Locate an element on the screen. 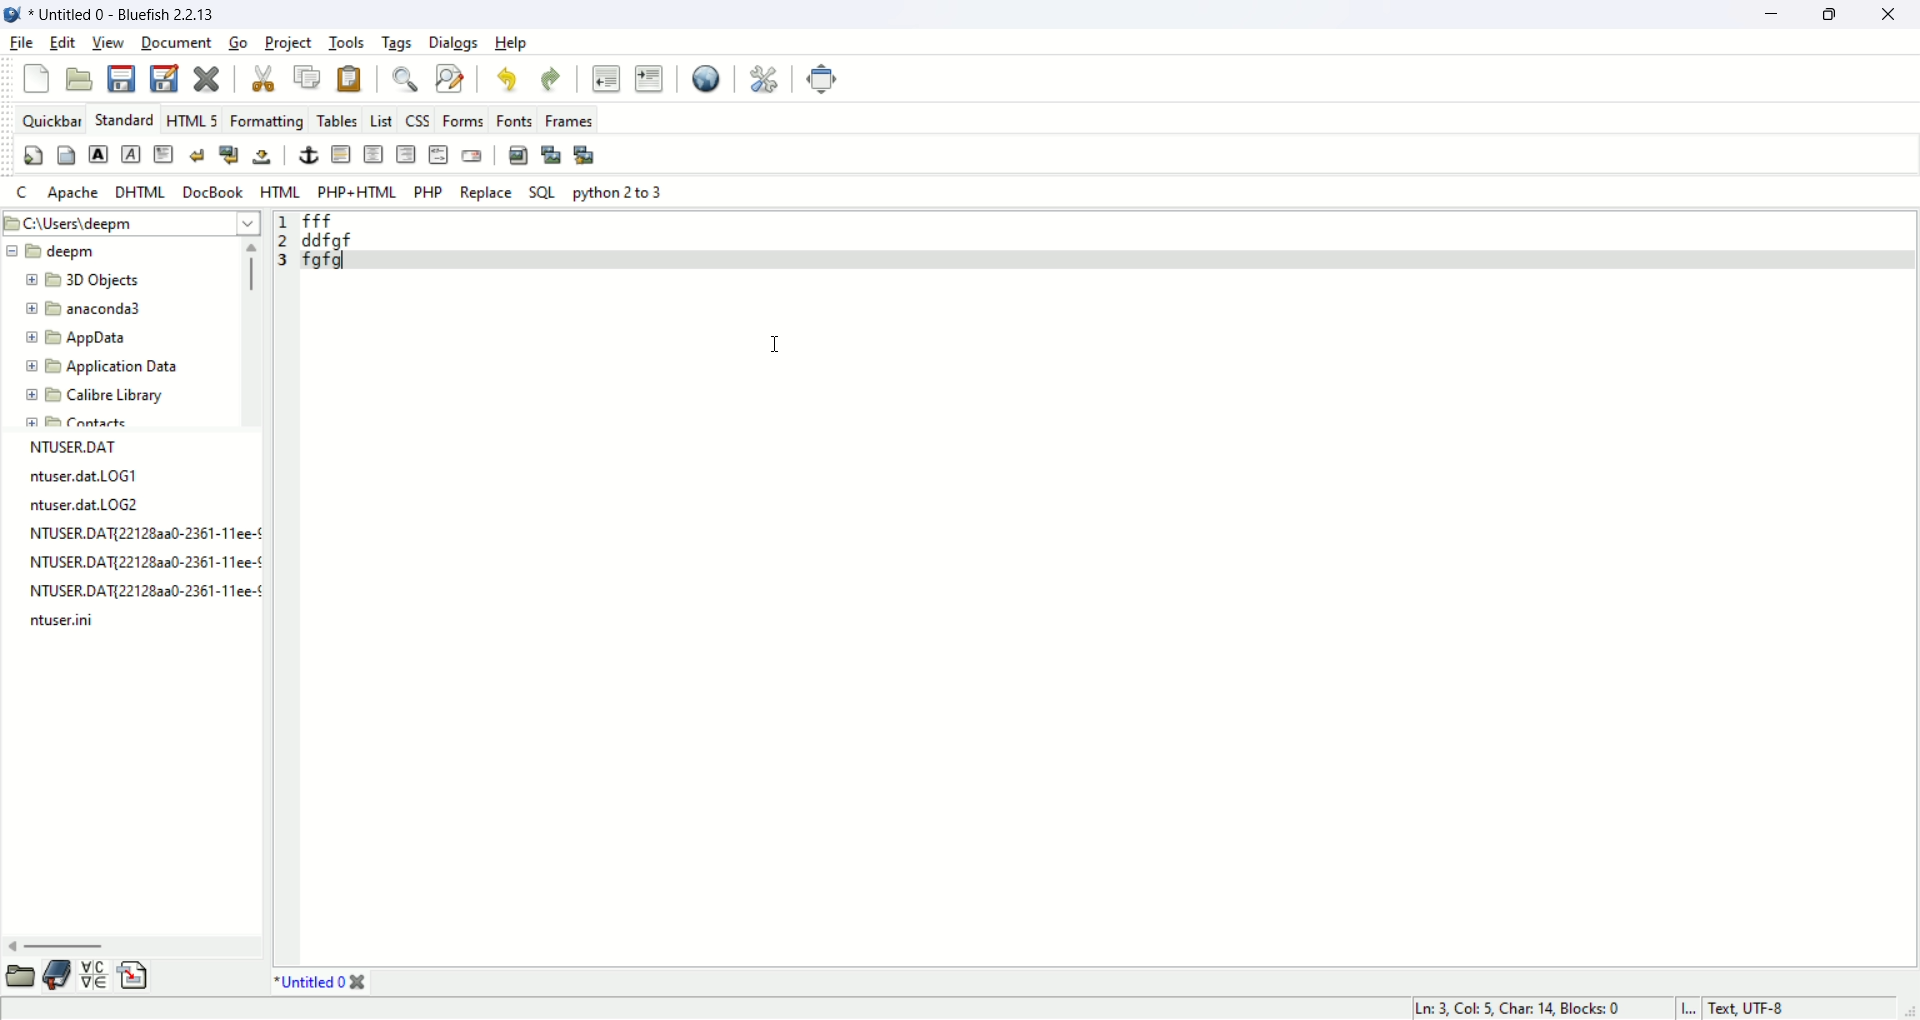 The height and width of the screenshot is (1020, 1920). CSS is located at coordinates (415, 120).